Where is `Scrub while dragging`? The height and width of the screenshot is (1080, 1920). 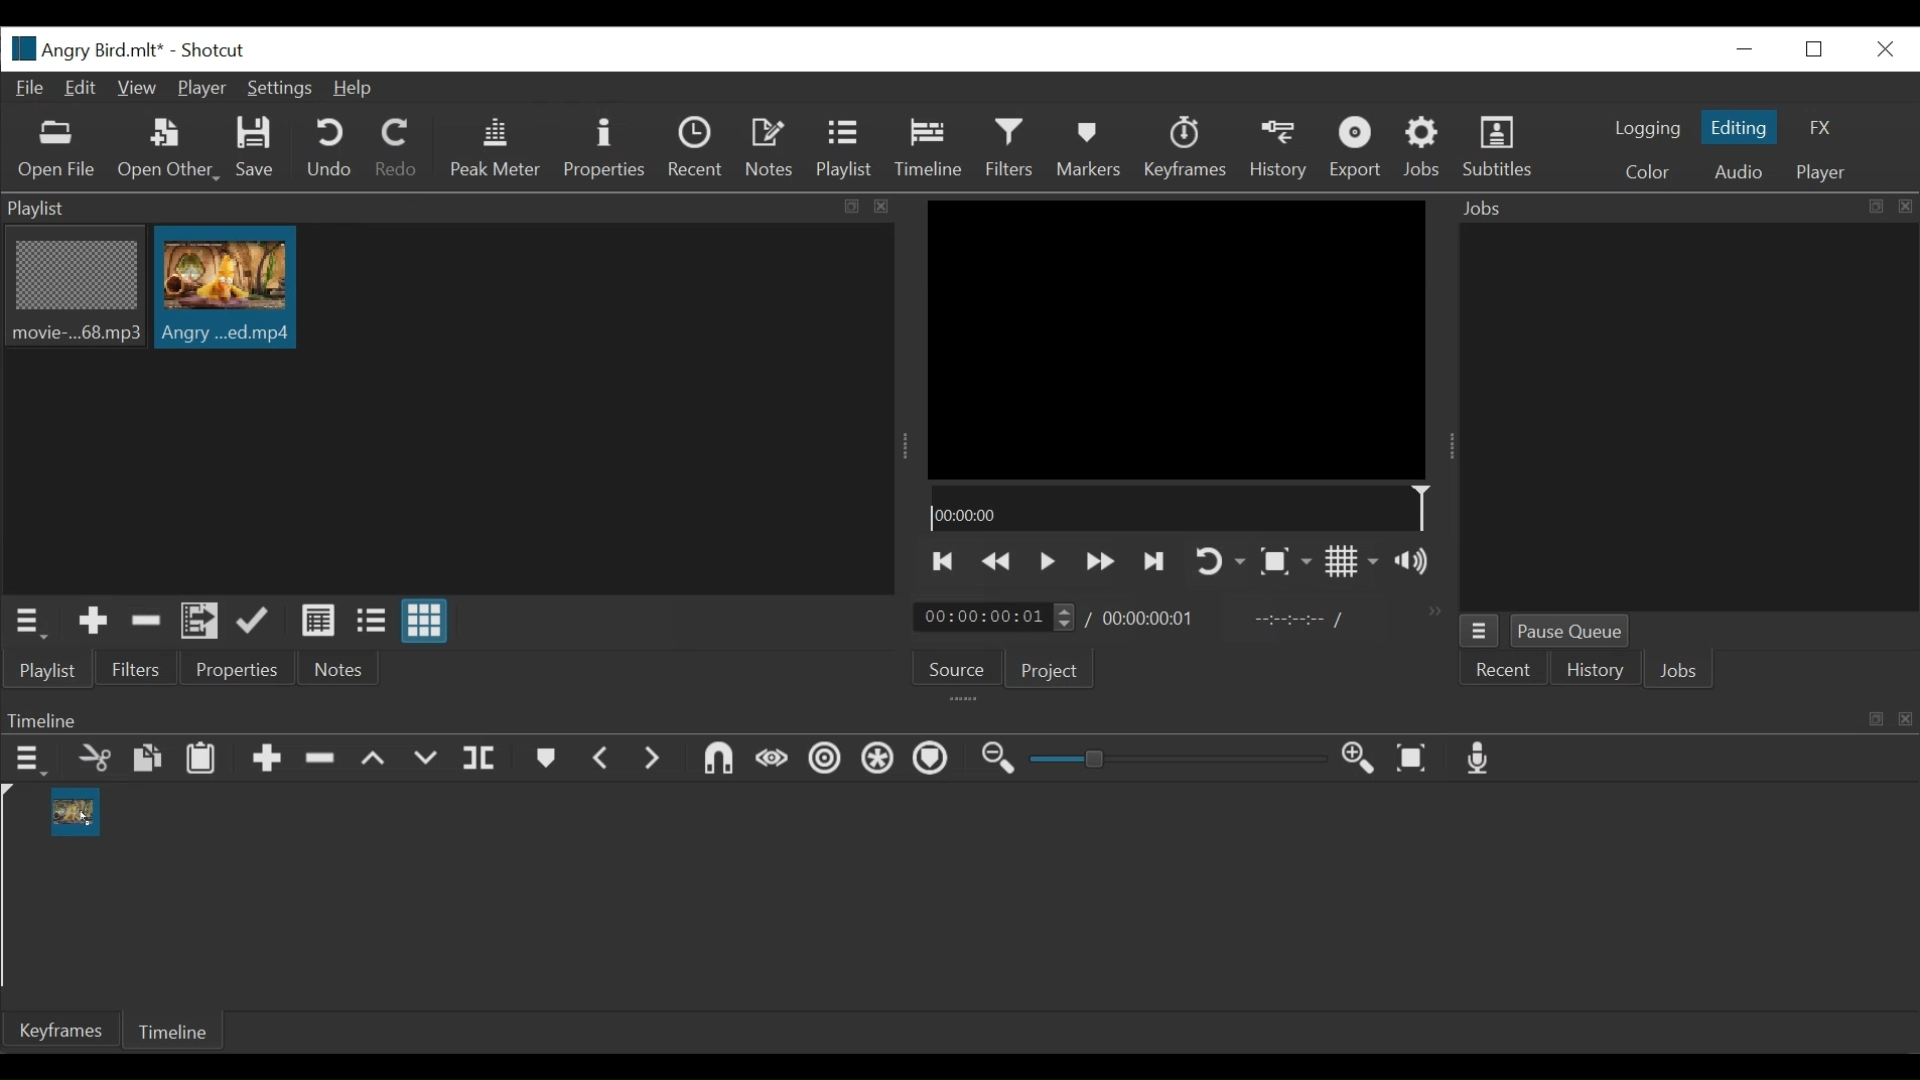 Scrub while dragging is located at coordinates (771, 762).